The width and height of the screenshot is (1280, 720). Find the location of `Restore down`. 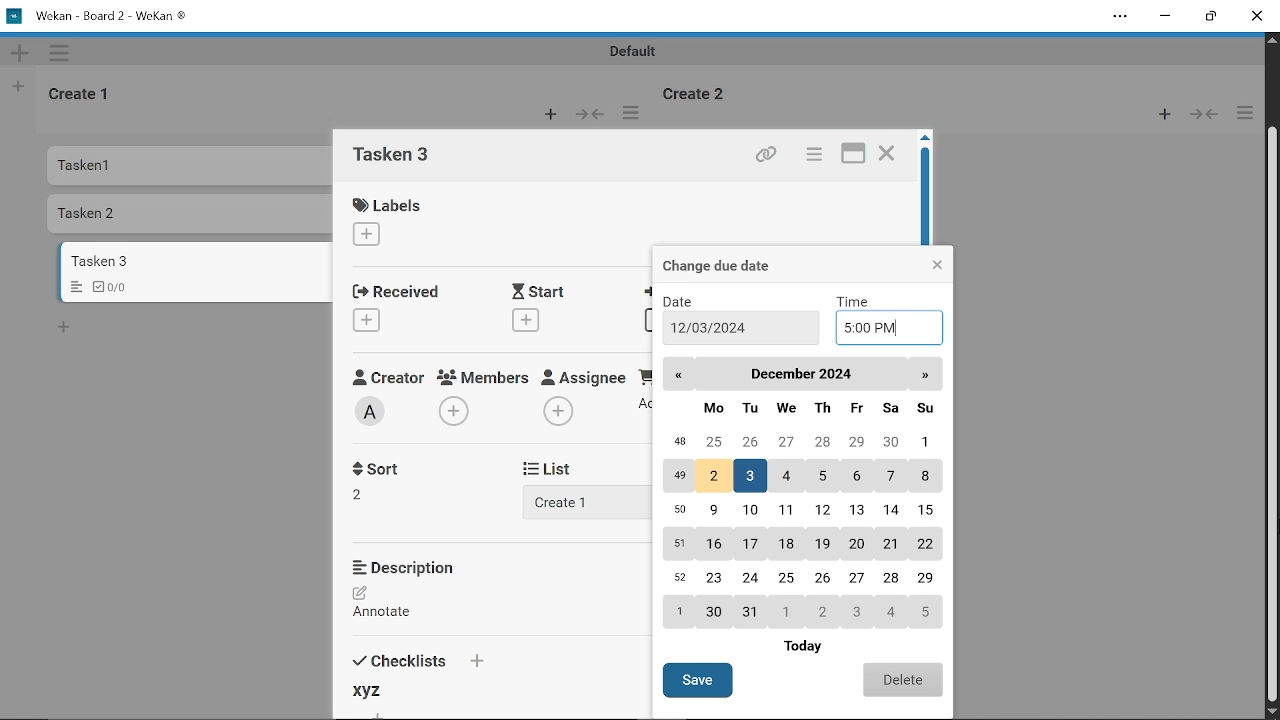

Restore down is located at coordinates (1209, 19).